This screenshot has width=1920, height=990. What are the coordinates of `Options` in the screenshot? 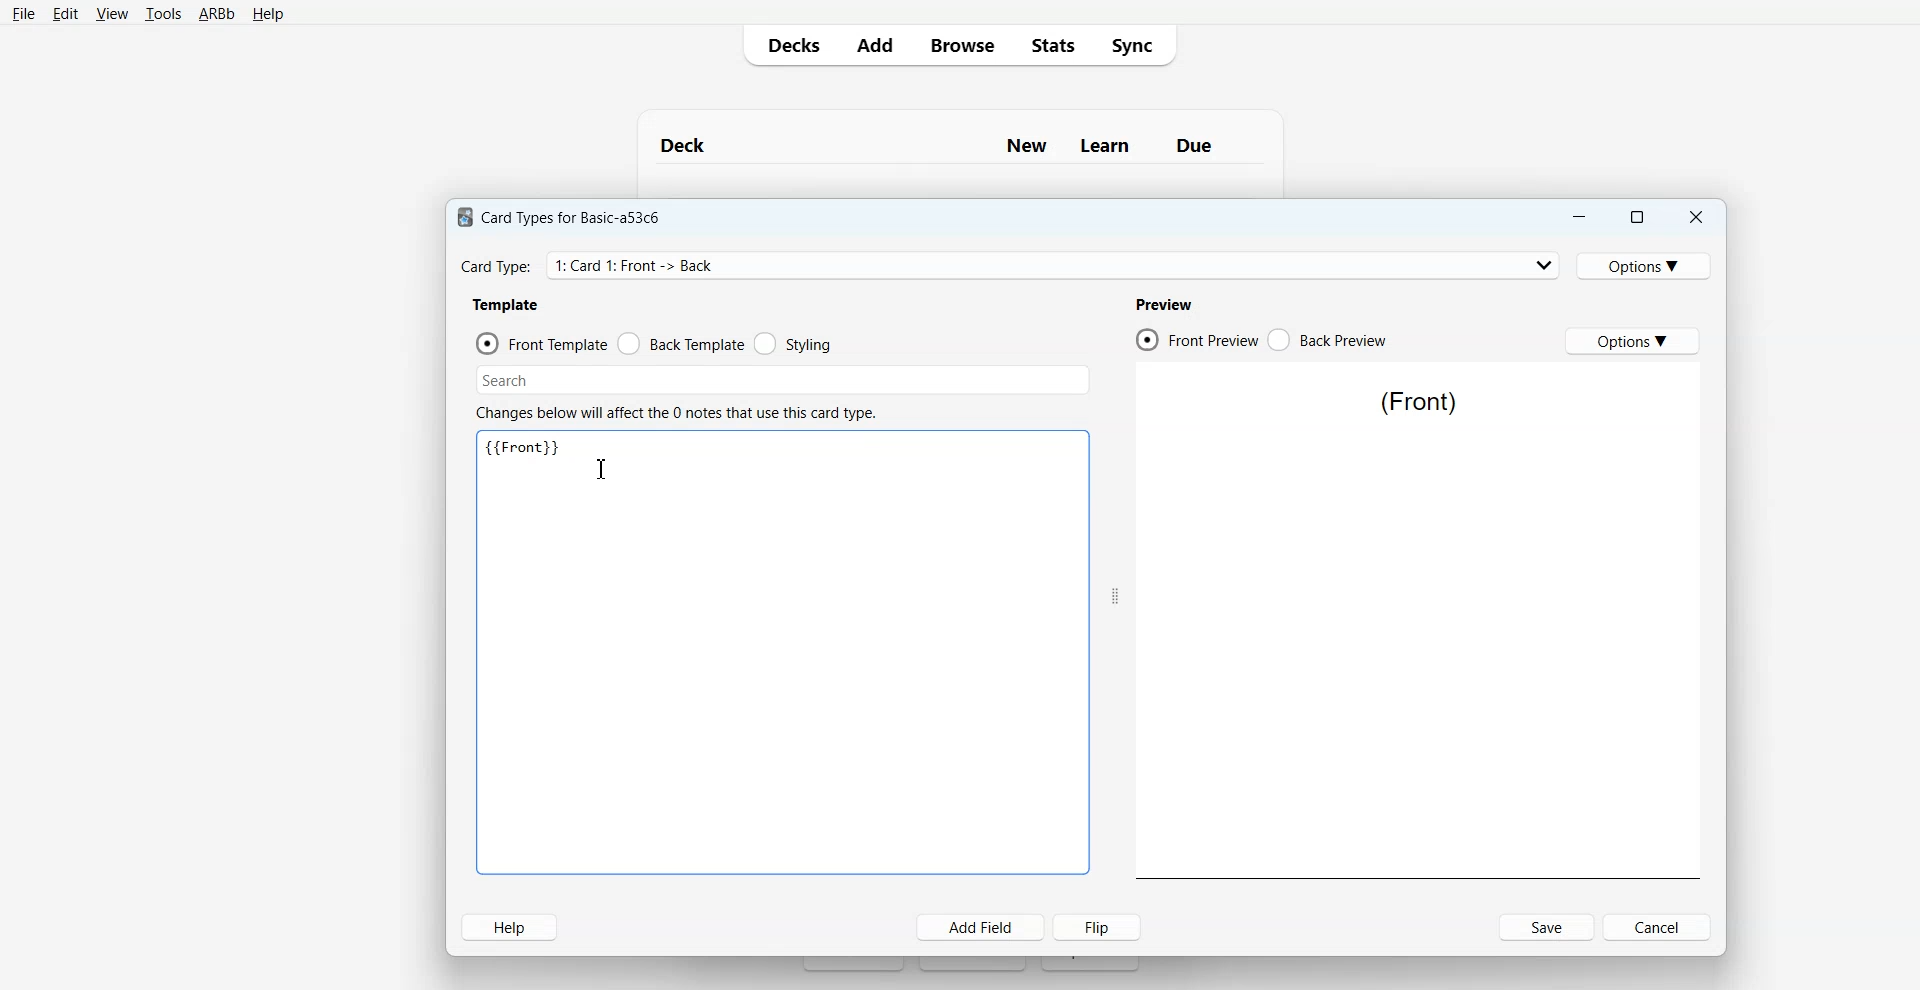 It's located at (1647, 265).